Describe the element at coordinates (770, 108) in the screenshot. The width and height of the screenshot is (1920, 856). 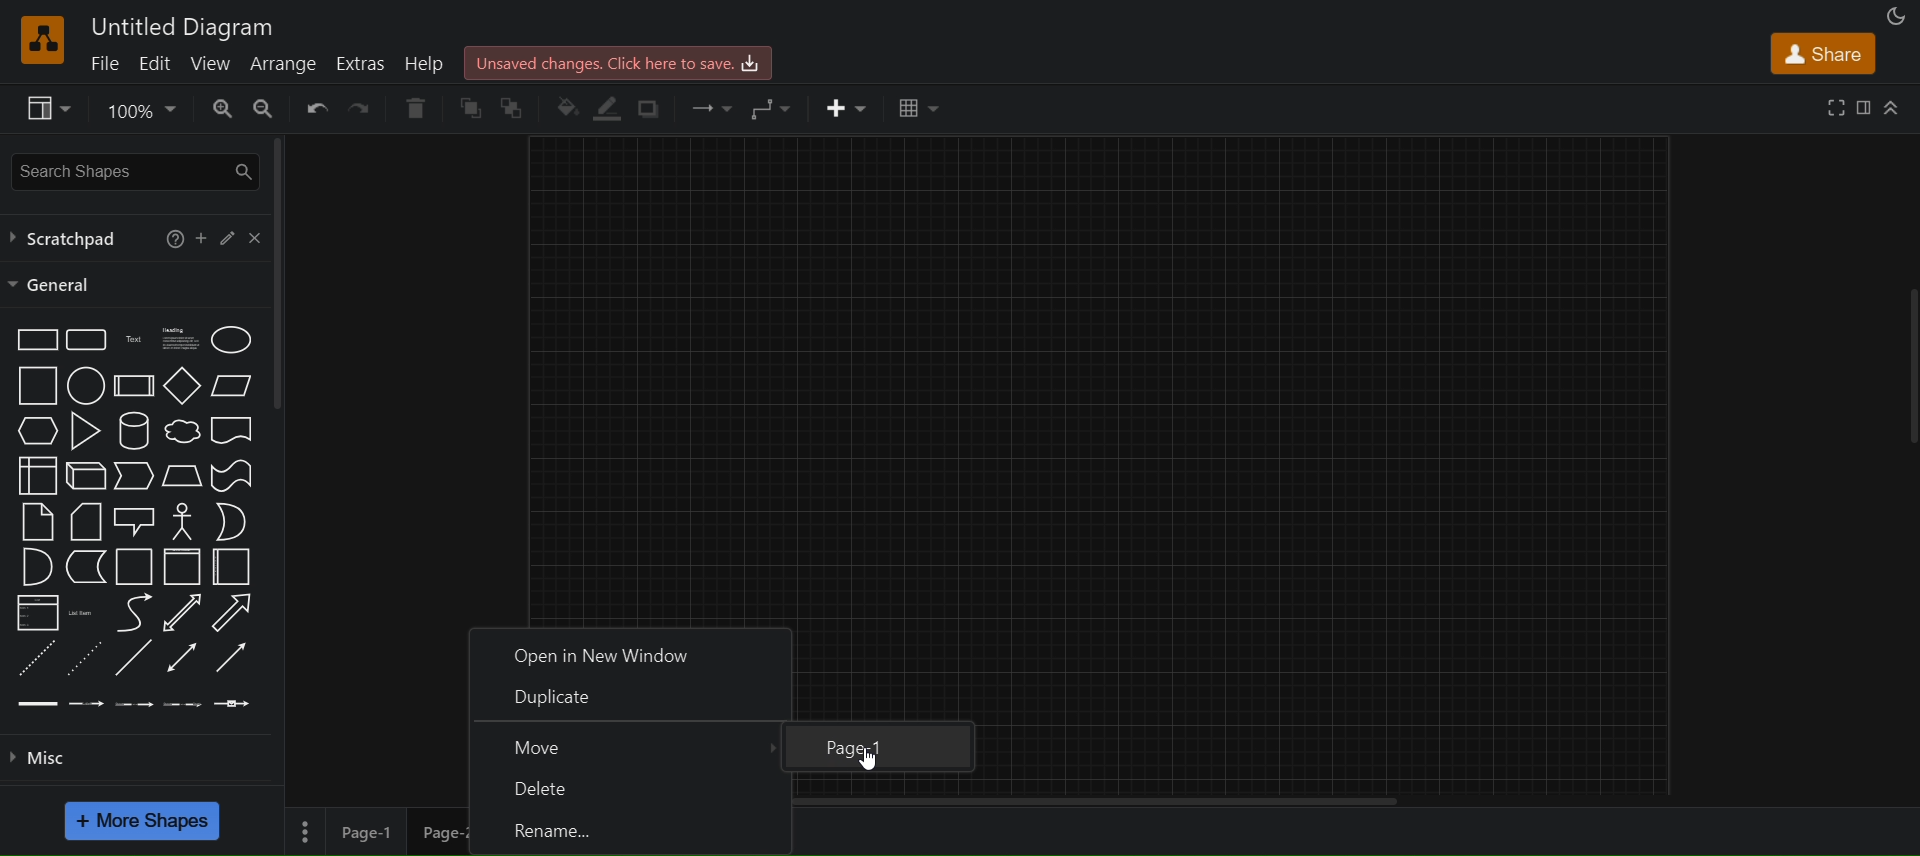
I see `waypoints` at that location.